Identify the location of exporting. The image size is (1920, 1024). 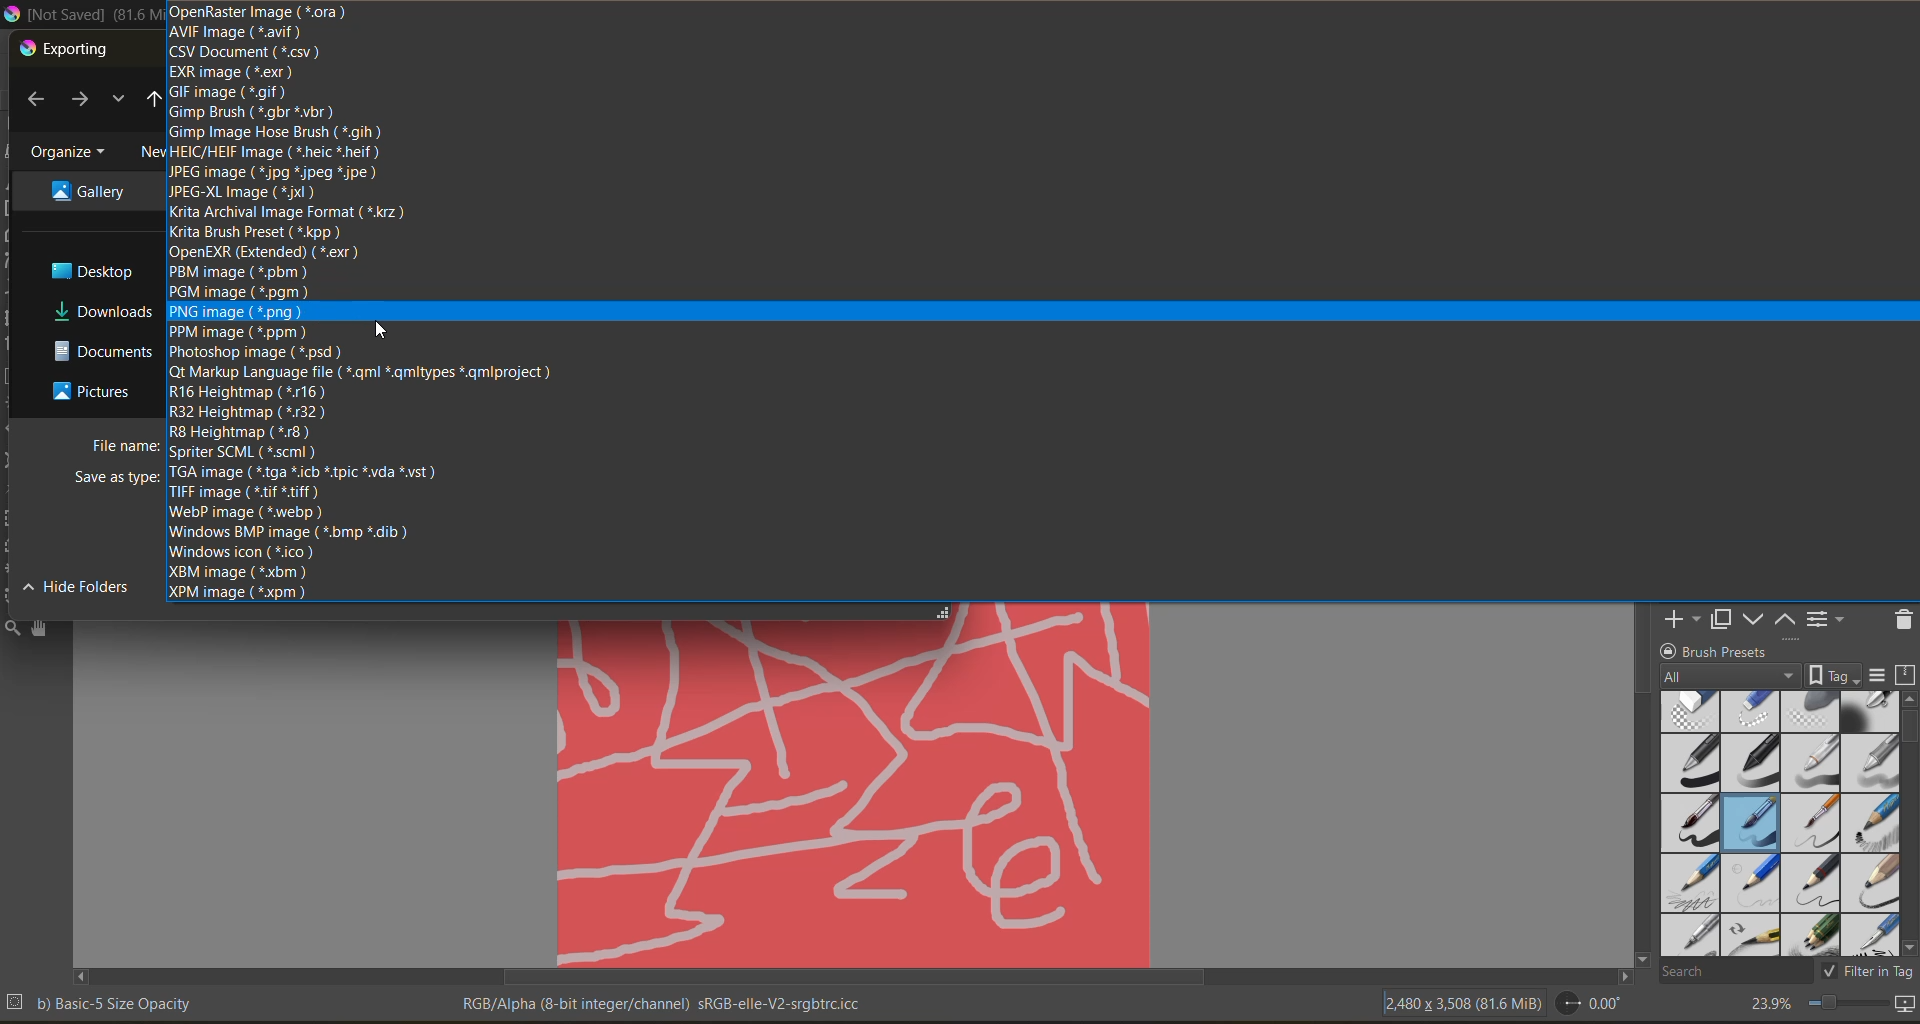
(67, 50).